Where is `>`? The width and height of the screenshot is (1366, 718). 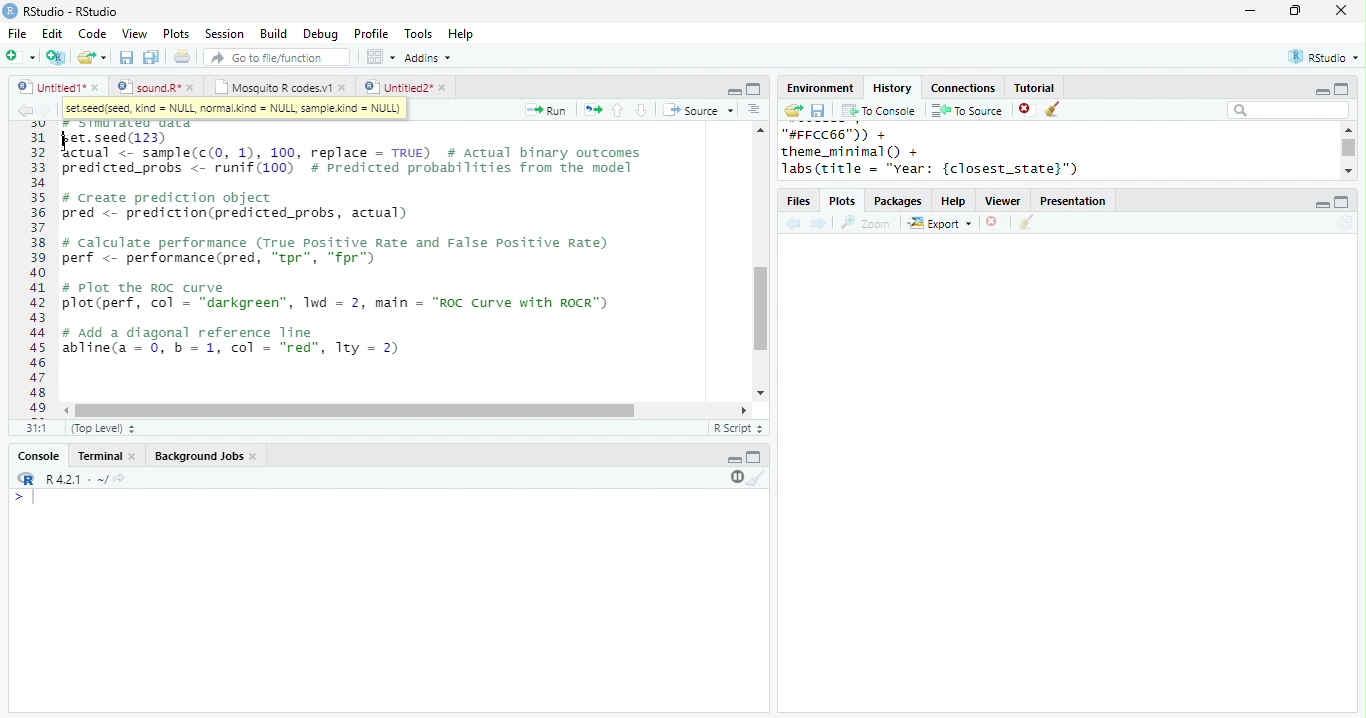
> is located at coordinates (27, 497).